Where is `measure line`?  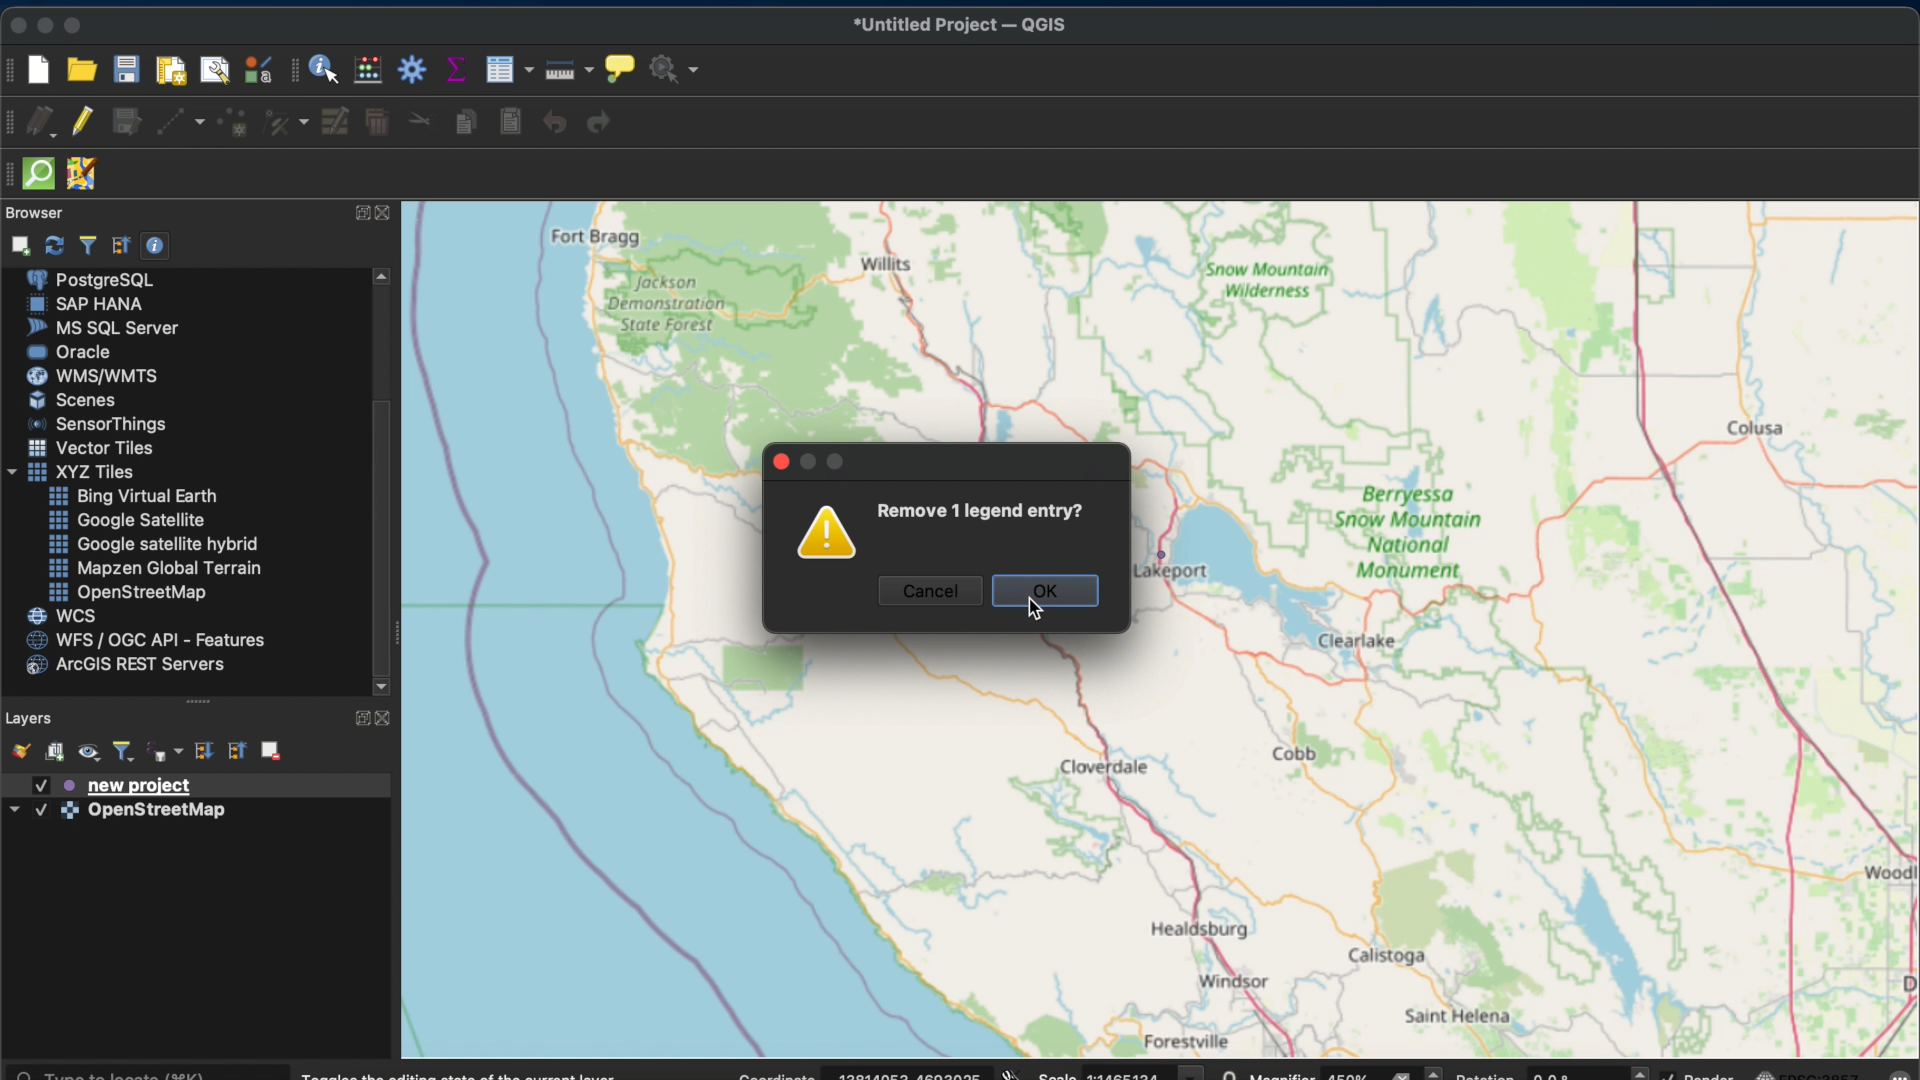
measure line is located at coordinates (565, 70).